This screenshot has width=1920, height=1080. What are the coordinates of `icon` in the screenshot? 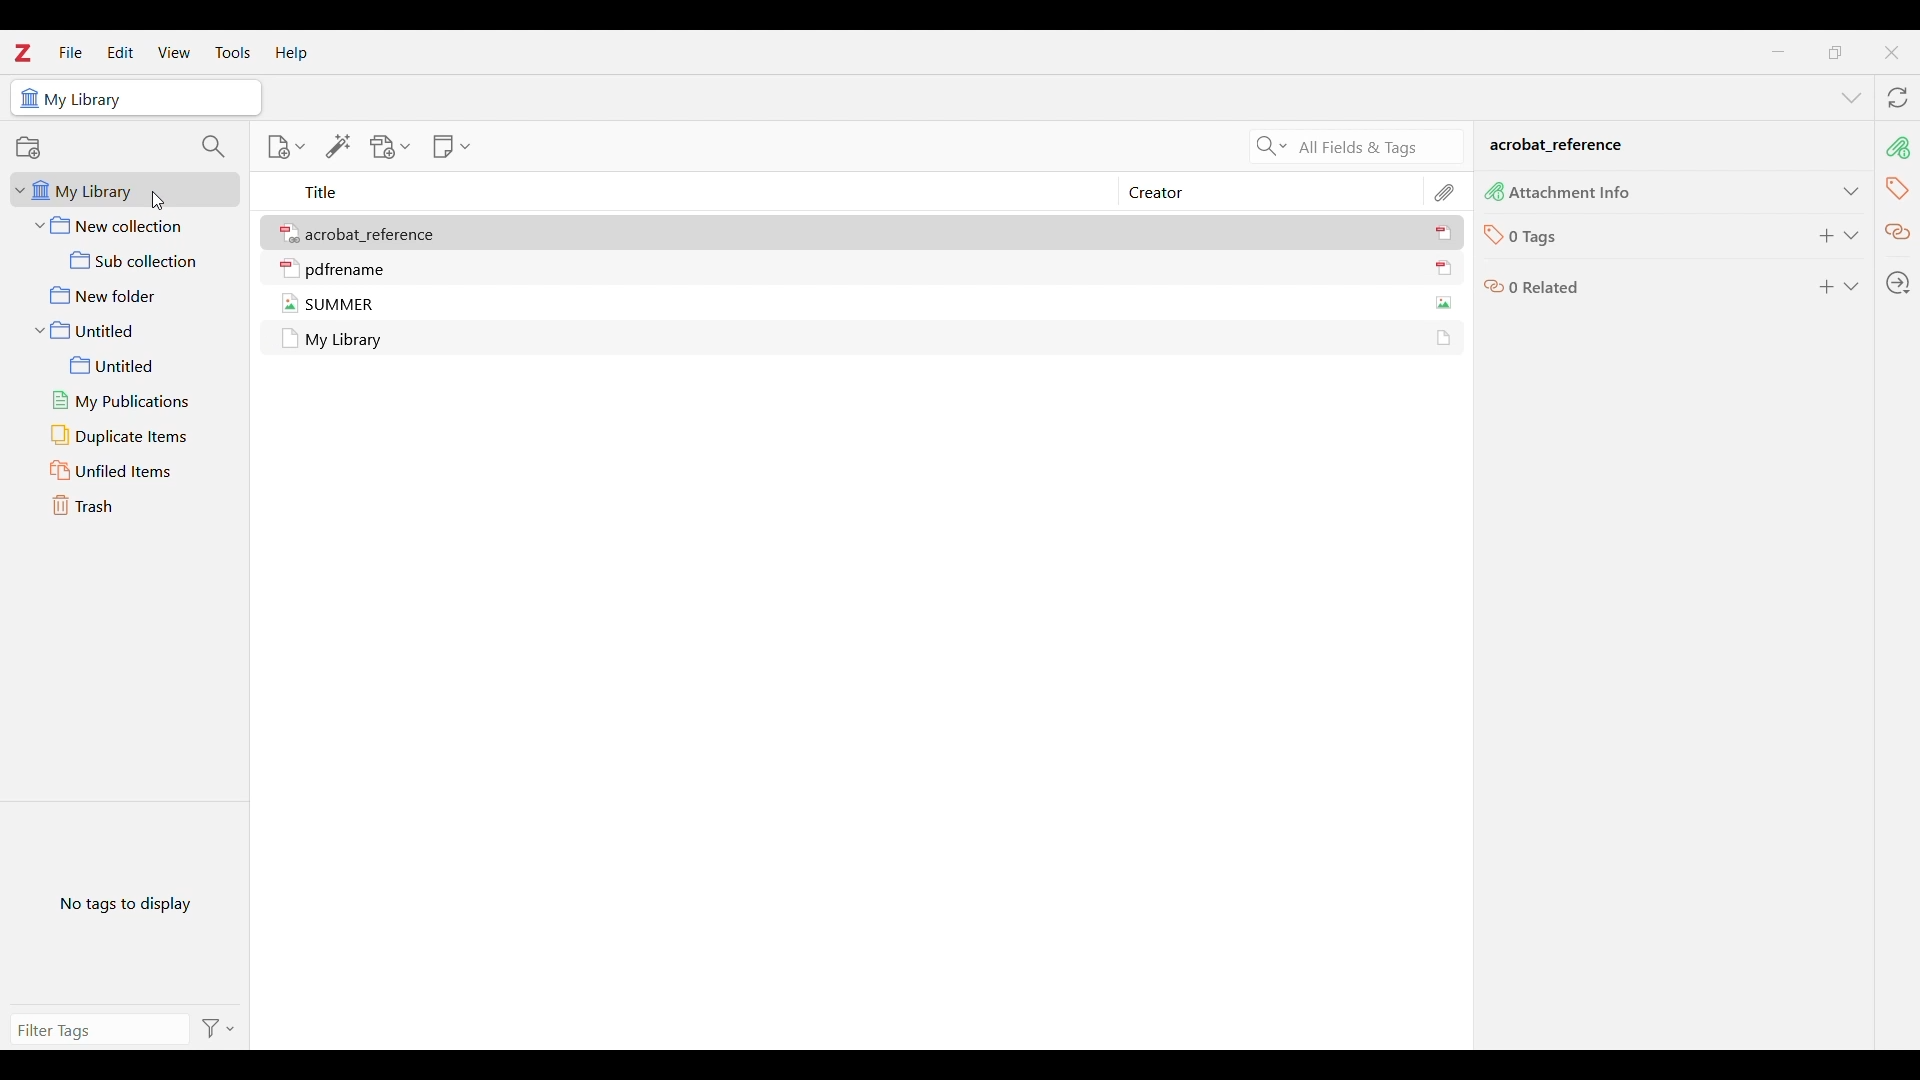 It's located at (1442, 338).